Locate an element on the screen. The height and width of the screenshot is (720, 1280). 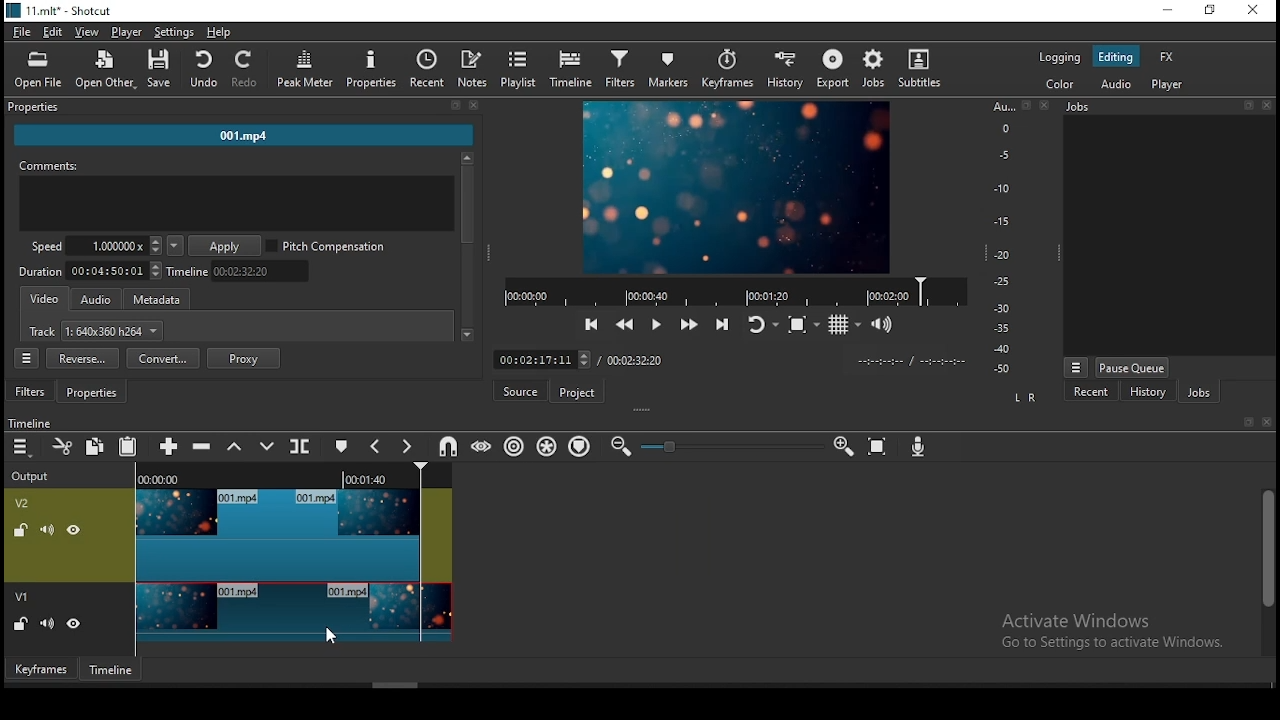
MAX TIME is located at coordinates (635, 360).